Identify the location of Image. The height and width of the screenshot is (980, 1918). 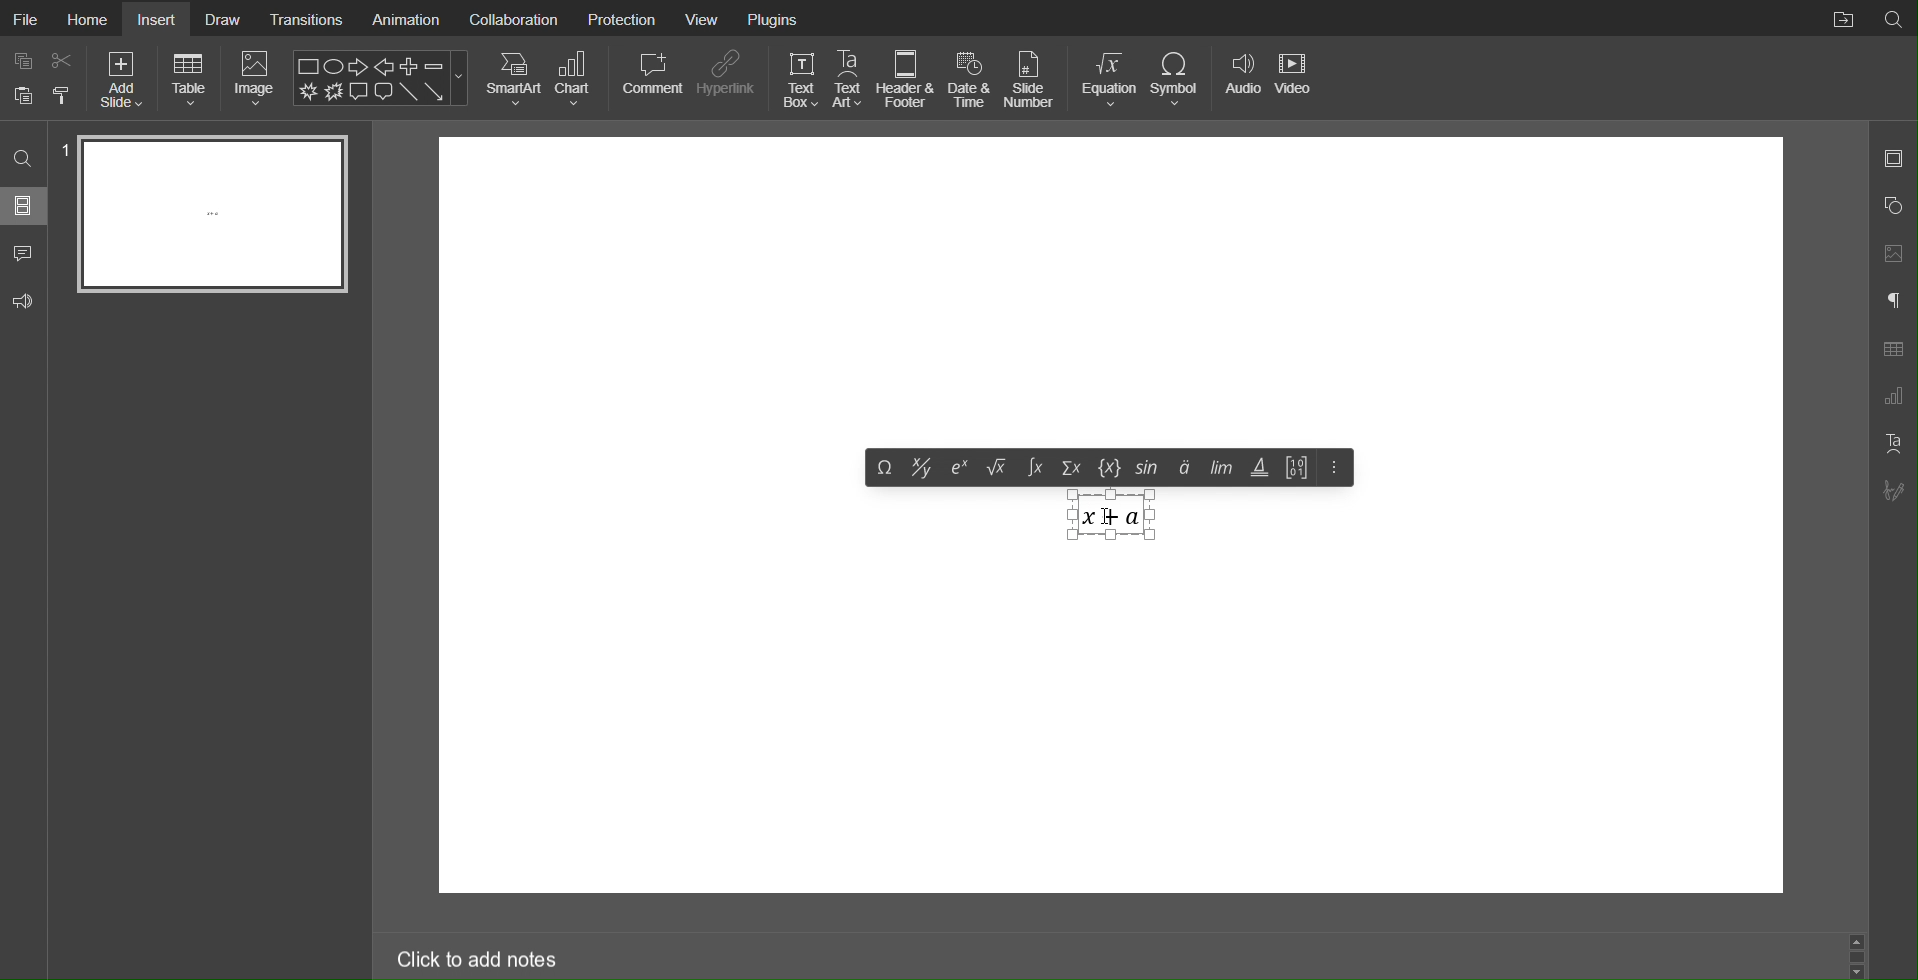
(252, 80).